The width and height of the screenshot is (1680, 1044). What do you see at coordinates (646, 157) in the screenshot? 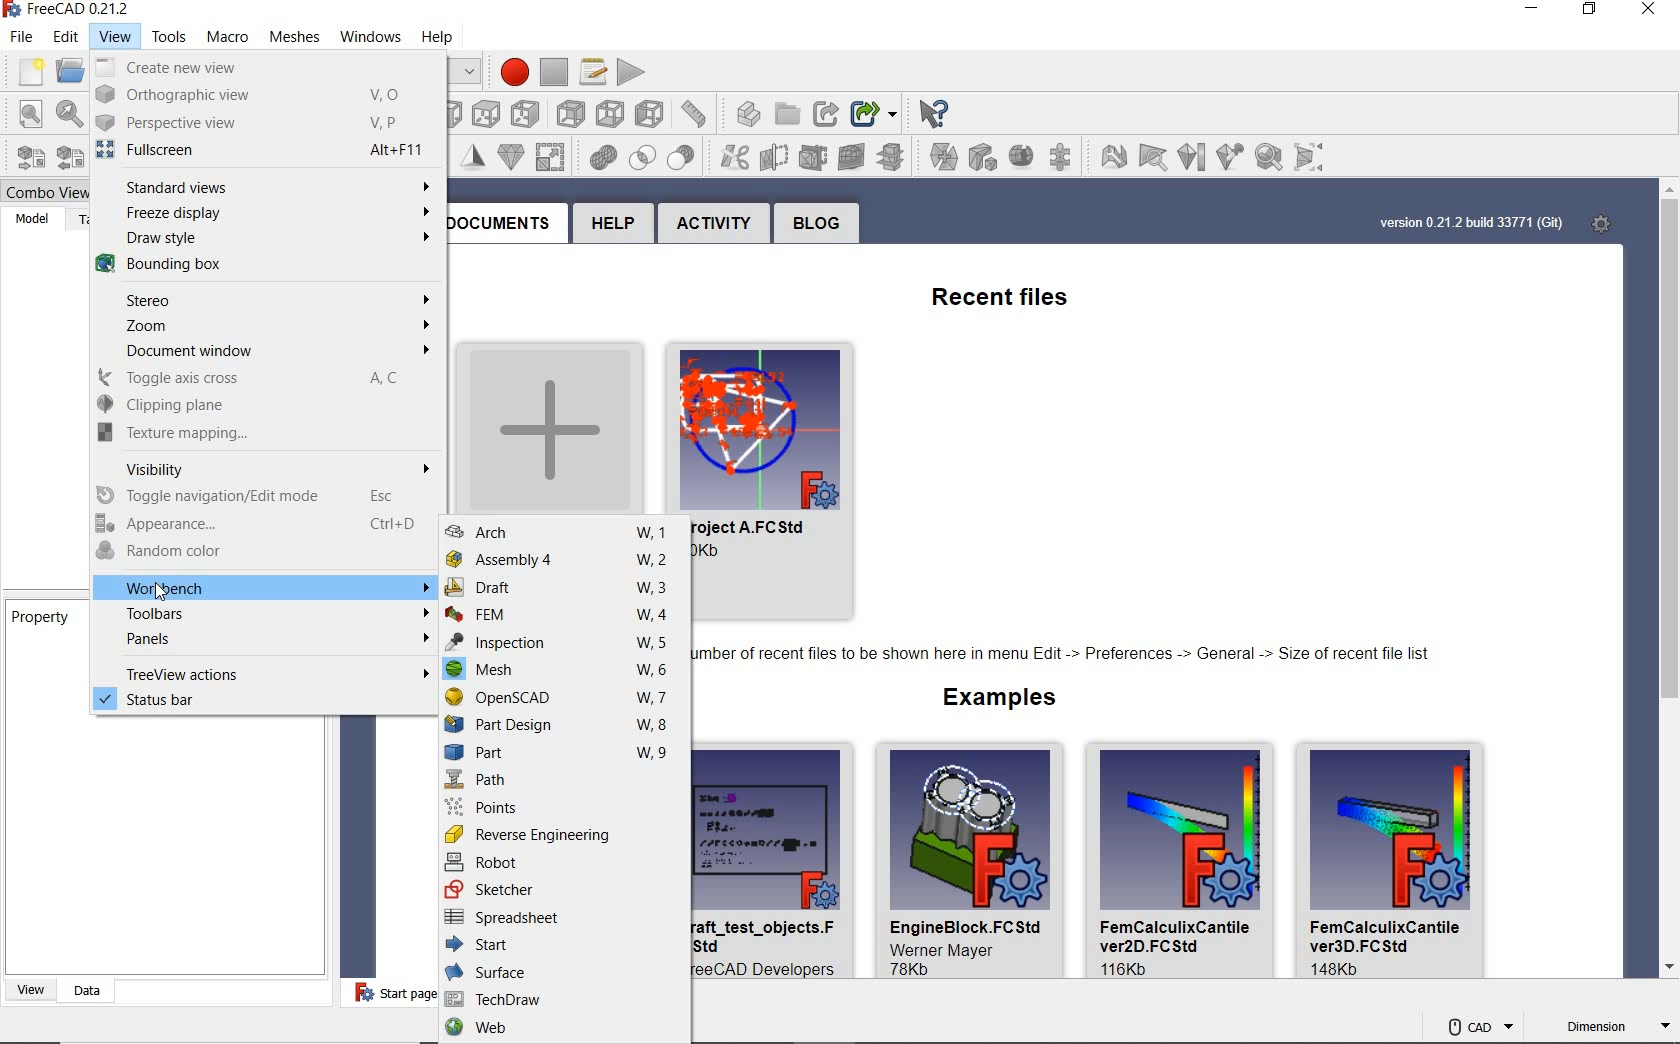
I see `difference` at bounding box center [646, 157].